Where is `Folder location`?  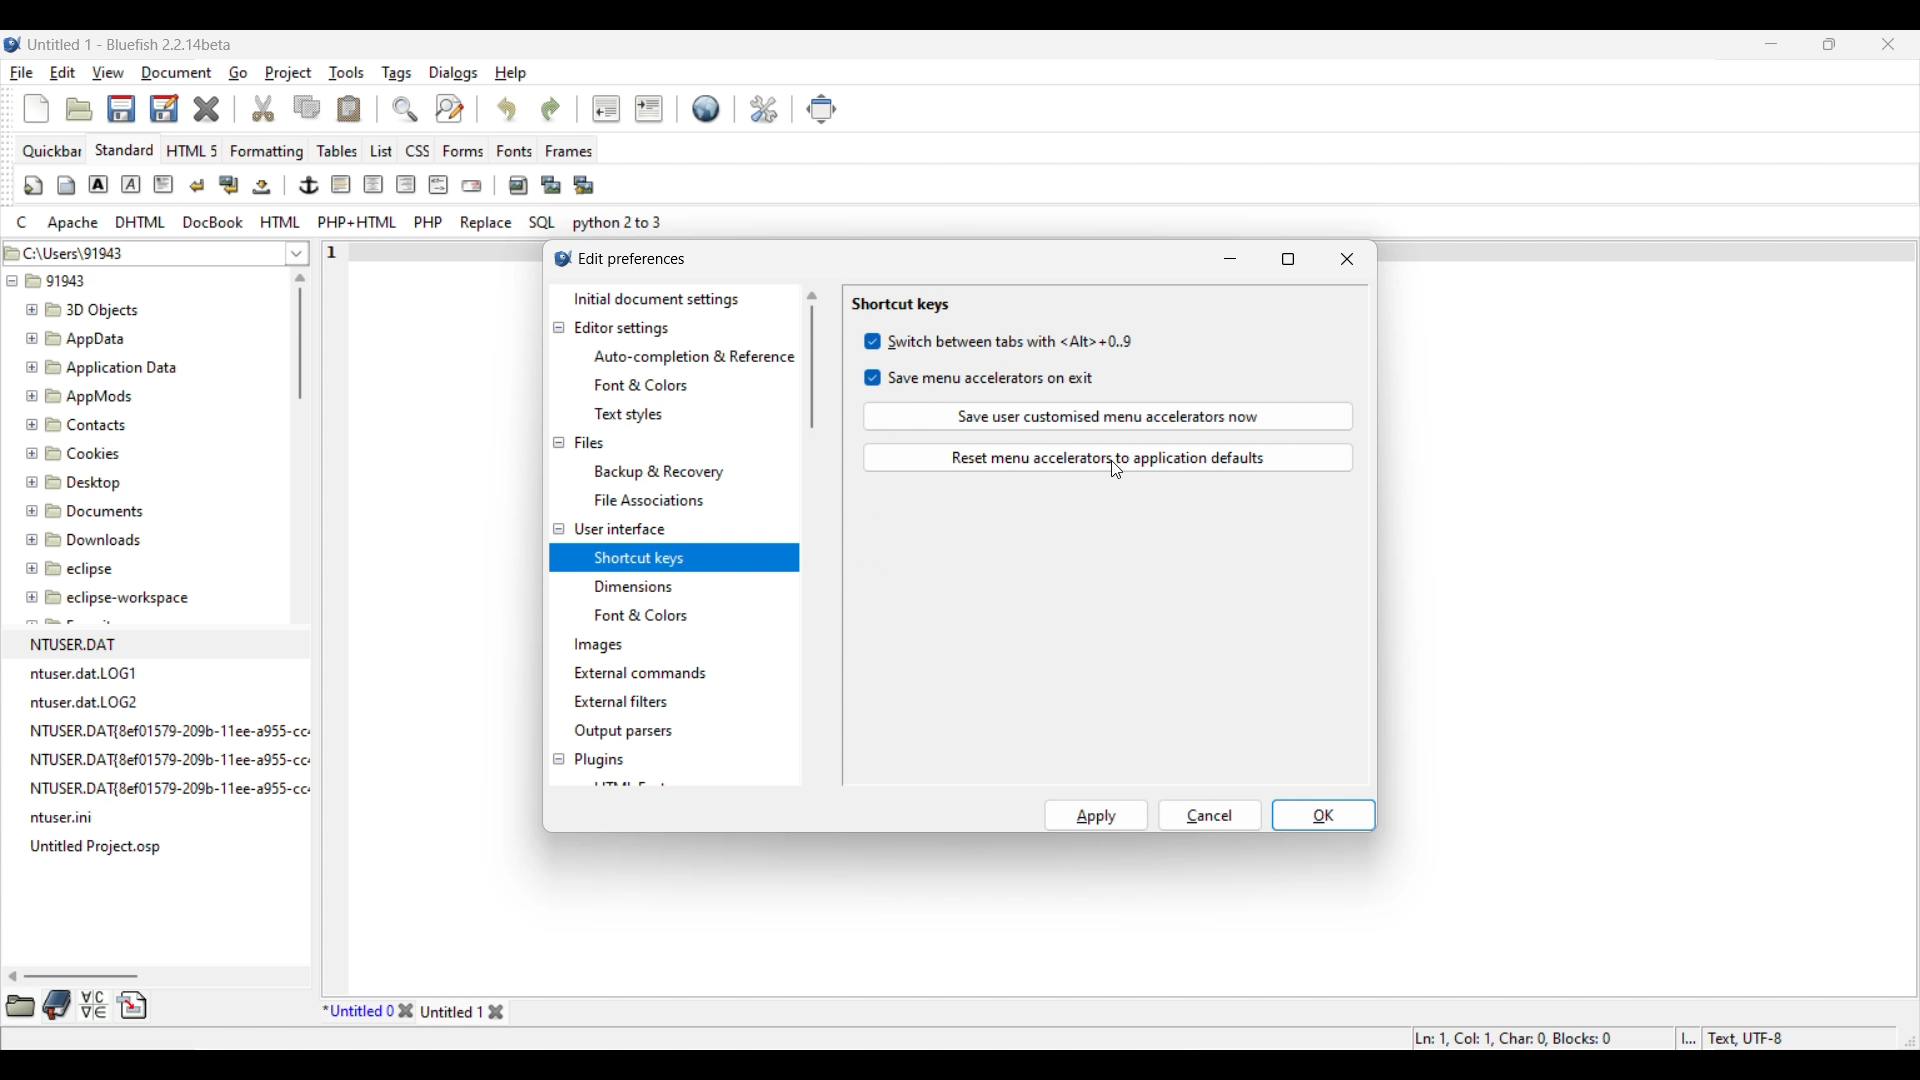
Folder location is located at coordinates (141, 249).